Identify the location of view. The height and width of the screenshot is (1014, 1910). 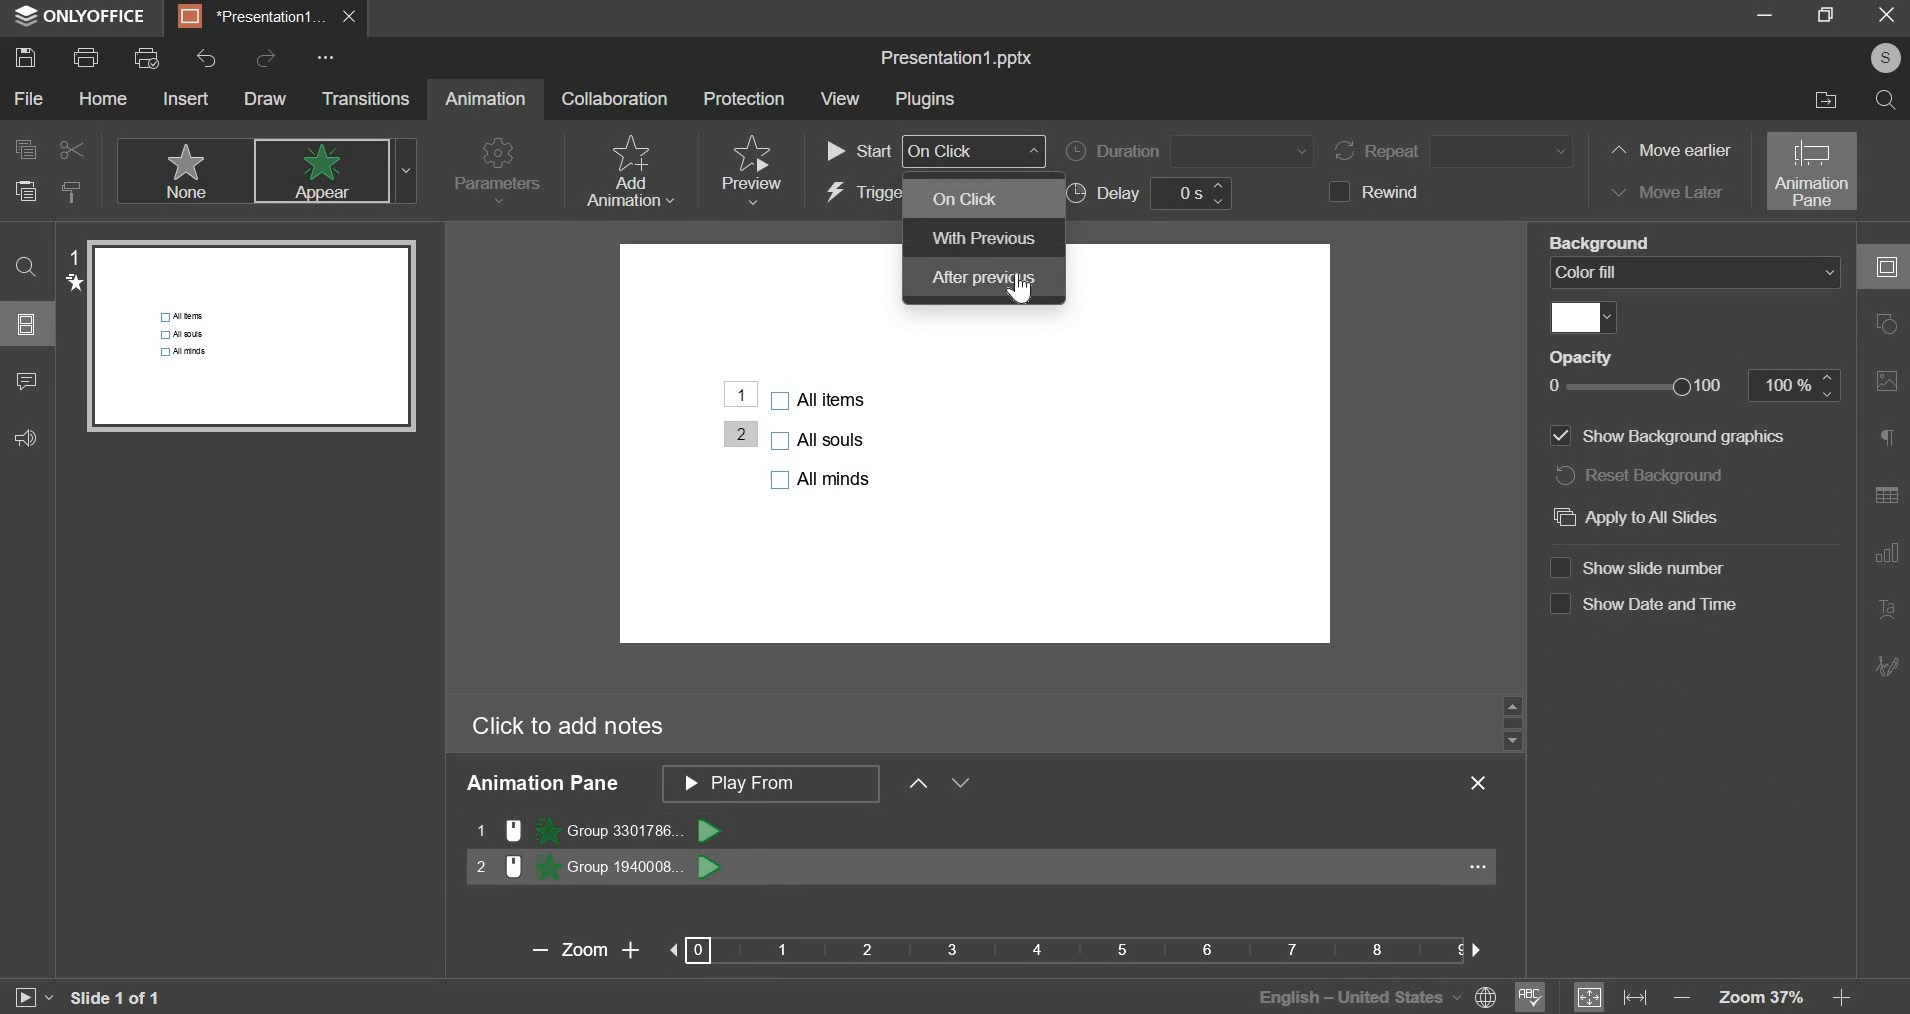
(841, 99).